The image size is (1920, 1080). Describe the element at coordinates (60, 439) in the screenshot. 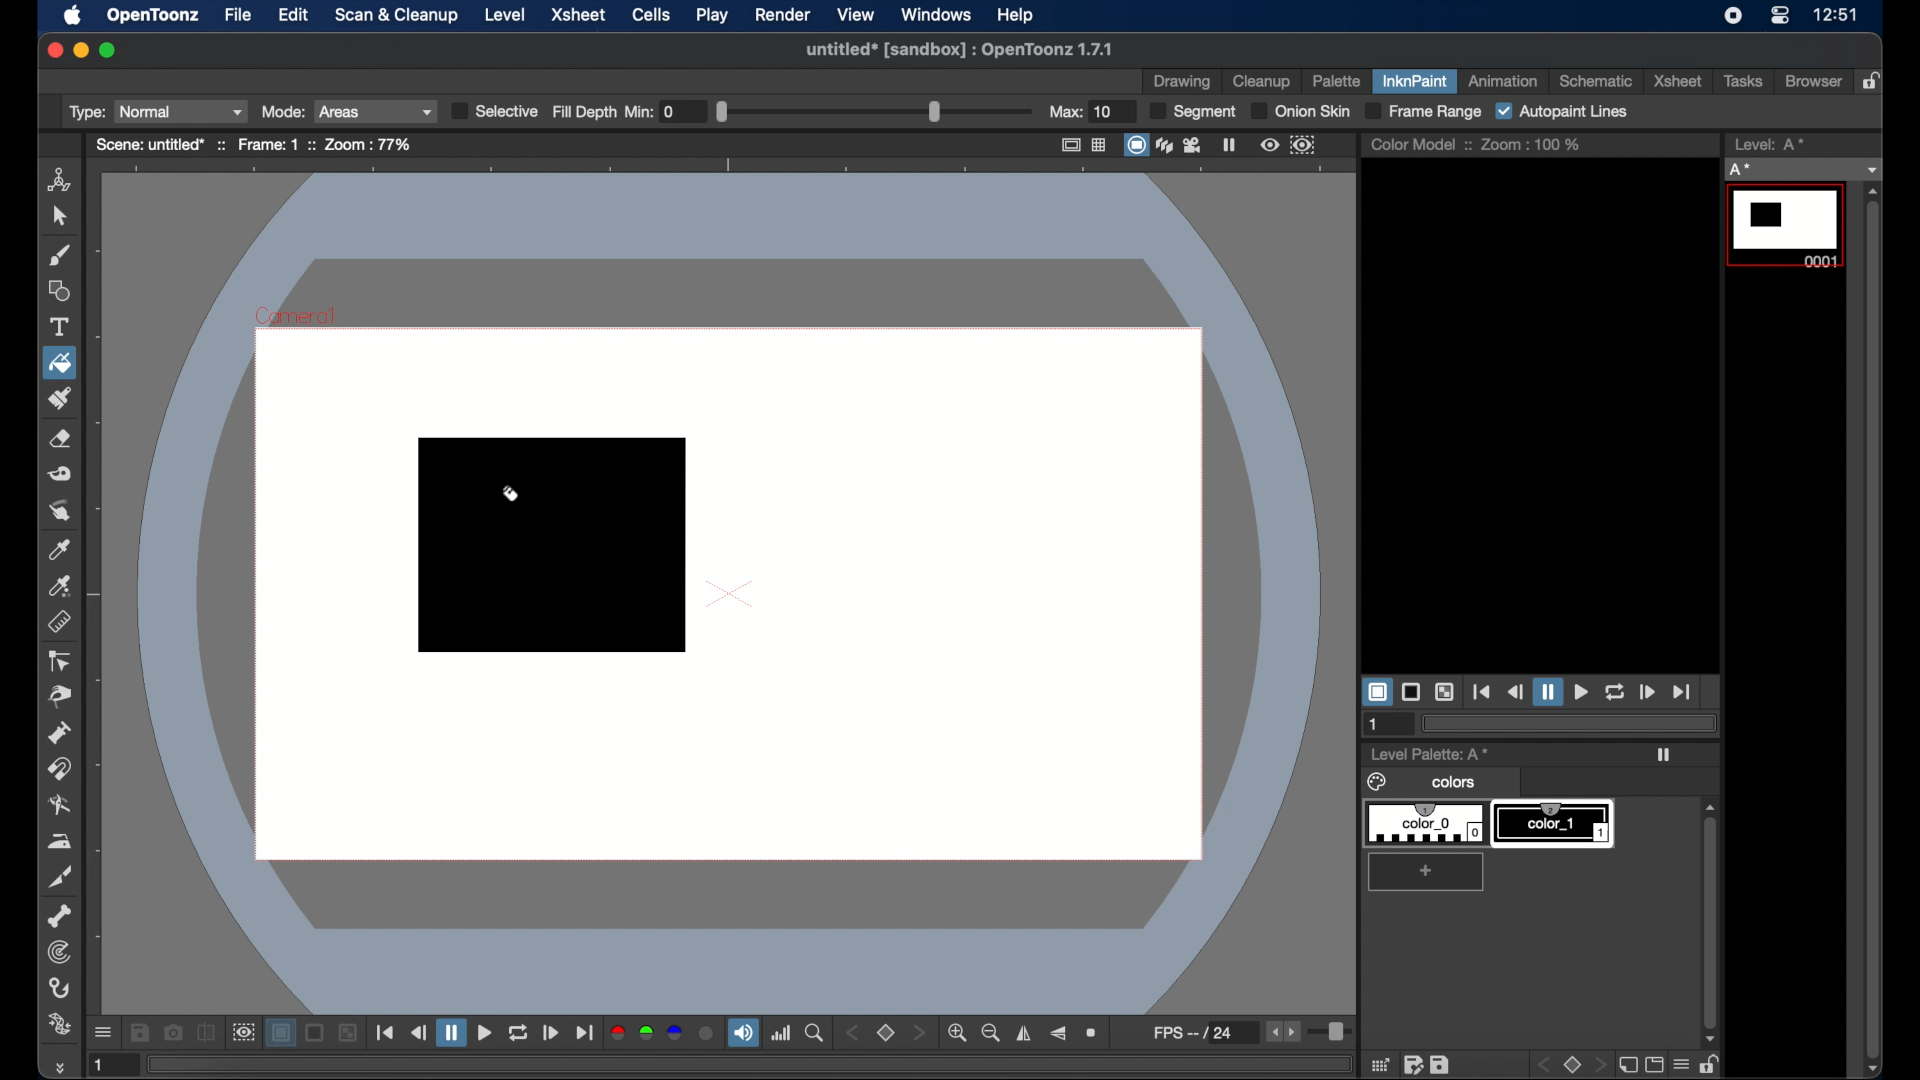

I see `eraser tool` at that location.